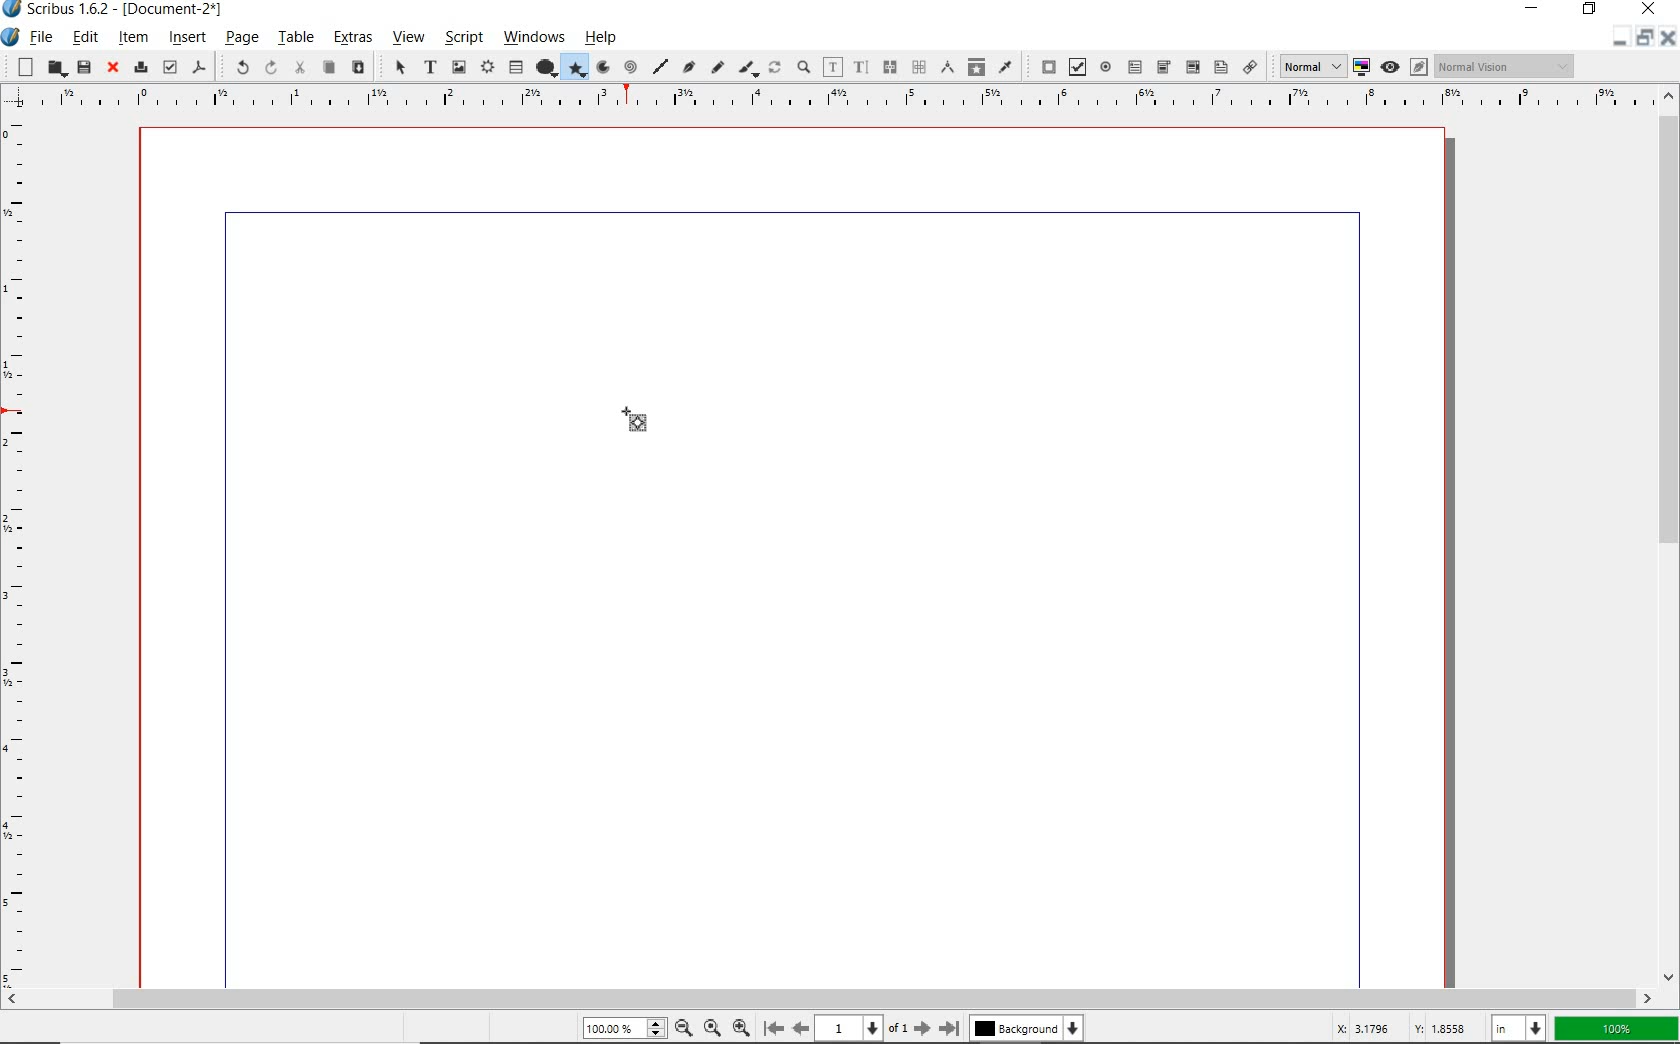  What do you see at coordinates (1643, 40) in the screenshot?
I see `Restore` at bounding box center [1643, 40].